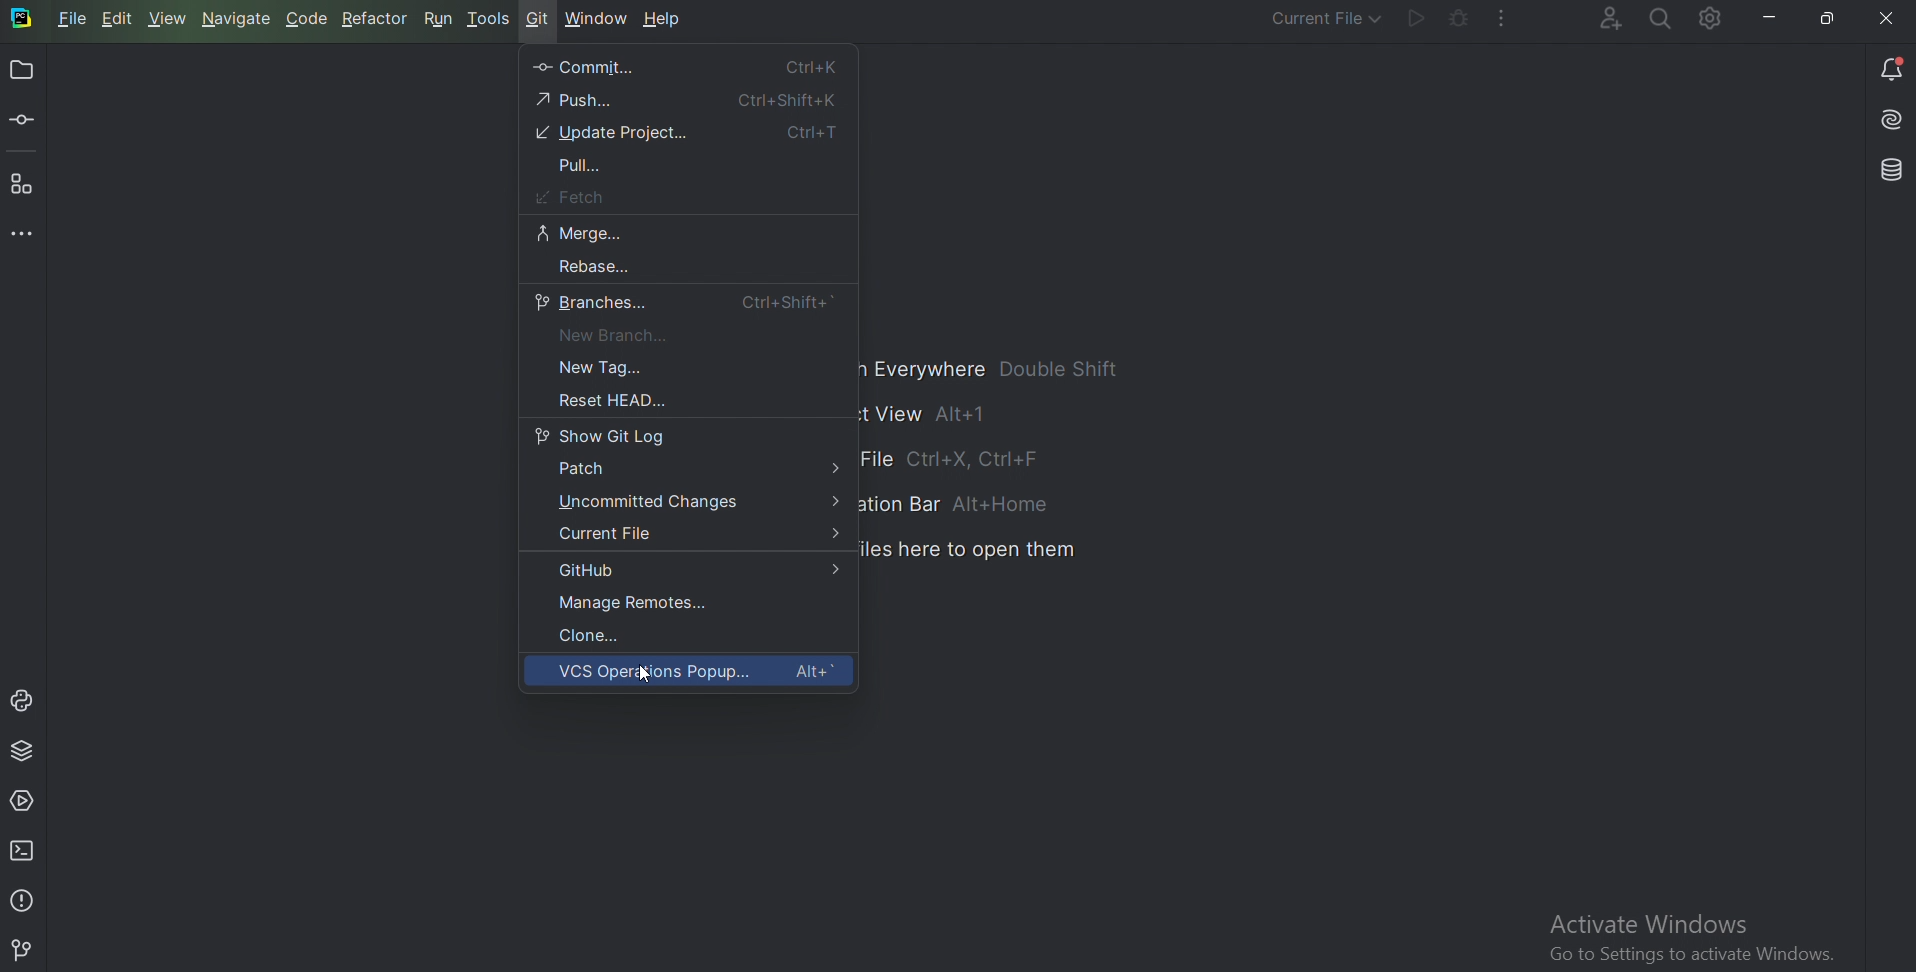 This screenshot has height=972, width=1916. What do you see at coordinates (237, 19) in the screenshot?
I see `Navigate` at bounding box center [237, 19].